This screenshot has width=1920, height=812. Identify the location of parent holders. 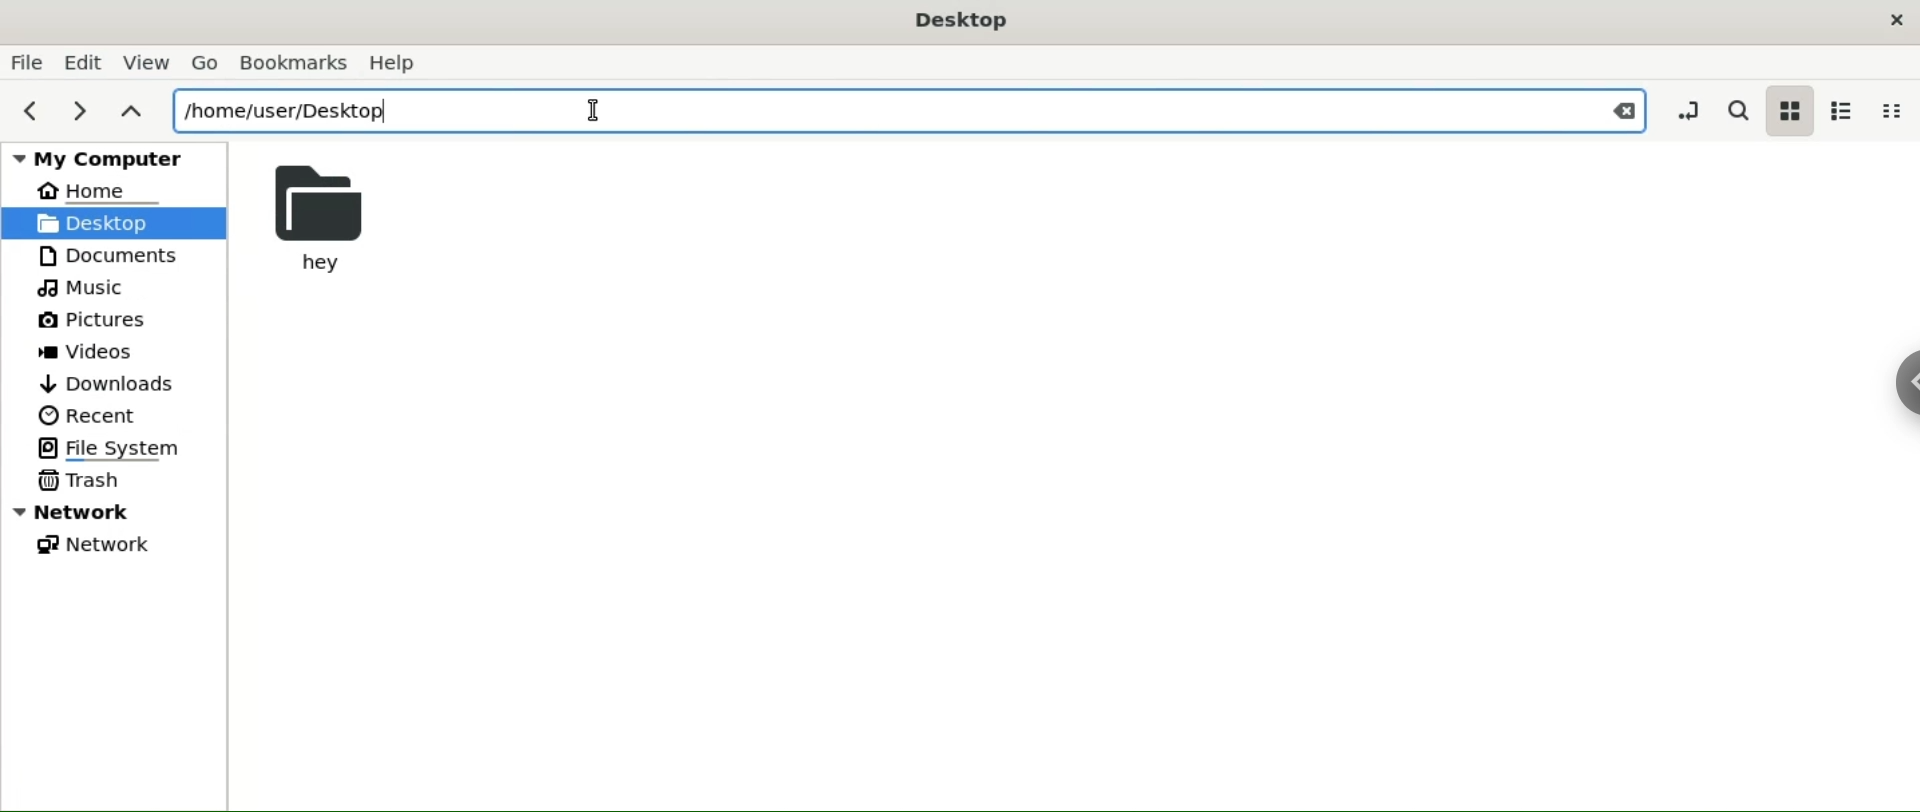
(129, 111).